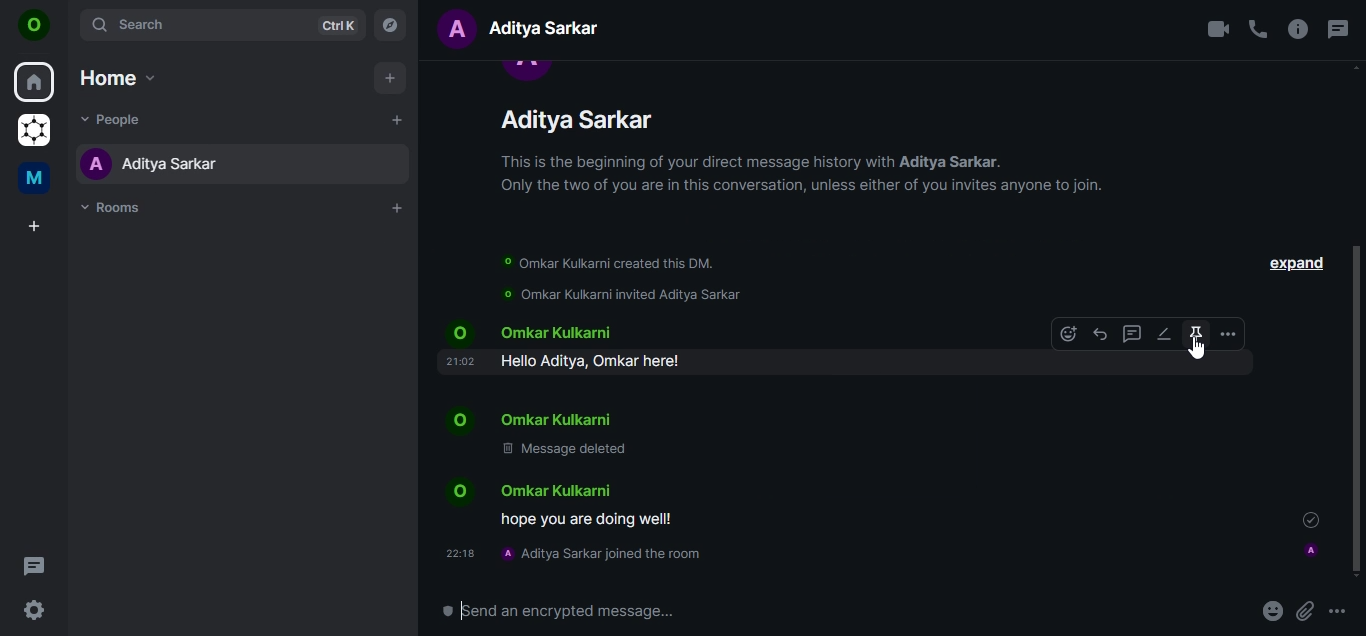 The width and height of the screenshot is (1366, 636). Describe the element at coordinates (523, 29) in the screenshot. I see `text` at that location.